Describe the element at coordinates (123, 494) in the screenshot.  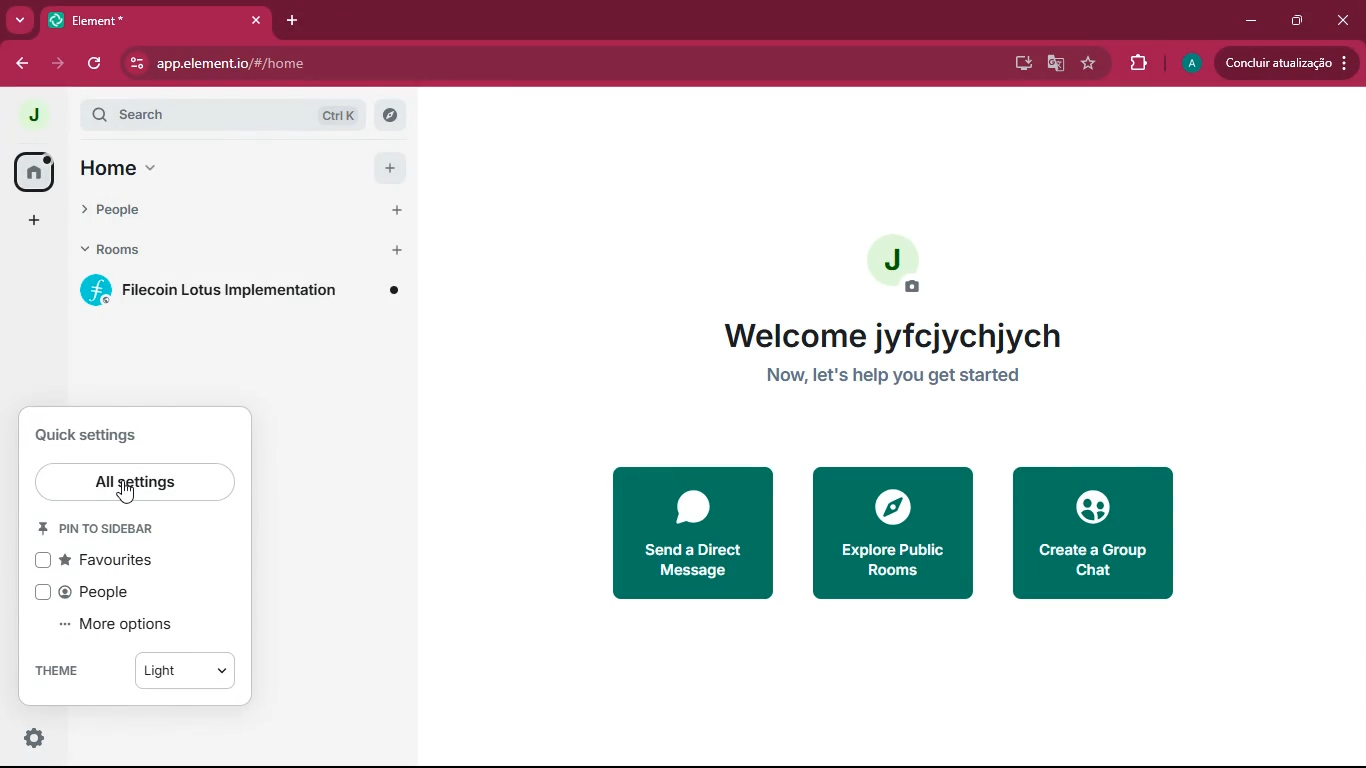
I see `cursor` at that location.